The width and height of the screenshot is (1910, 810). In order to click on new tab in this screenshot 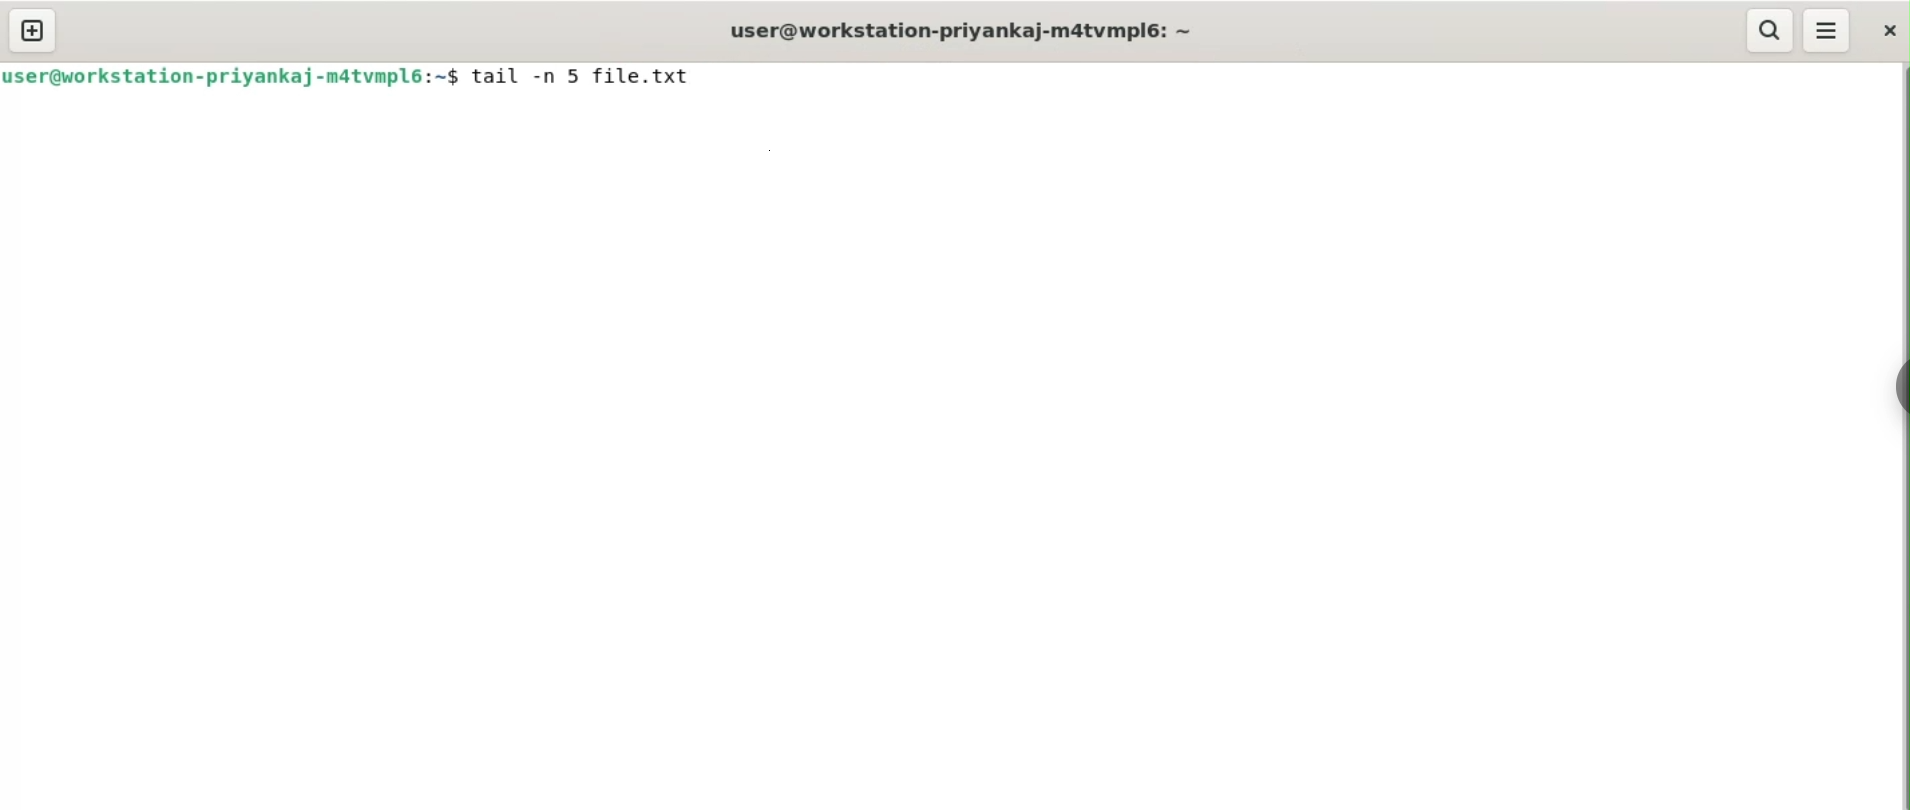, I will do `click(33, 31)`.